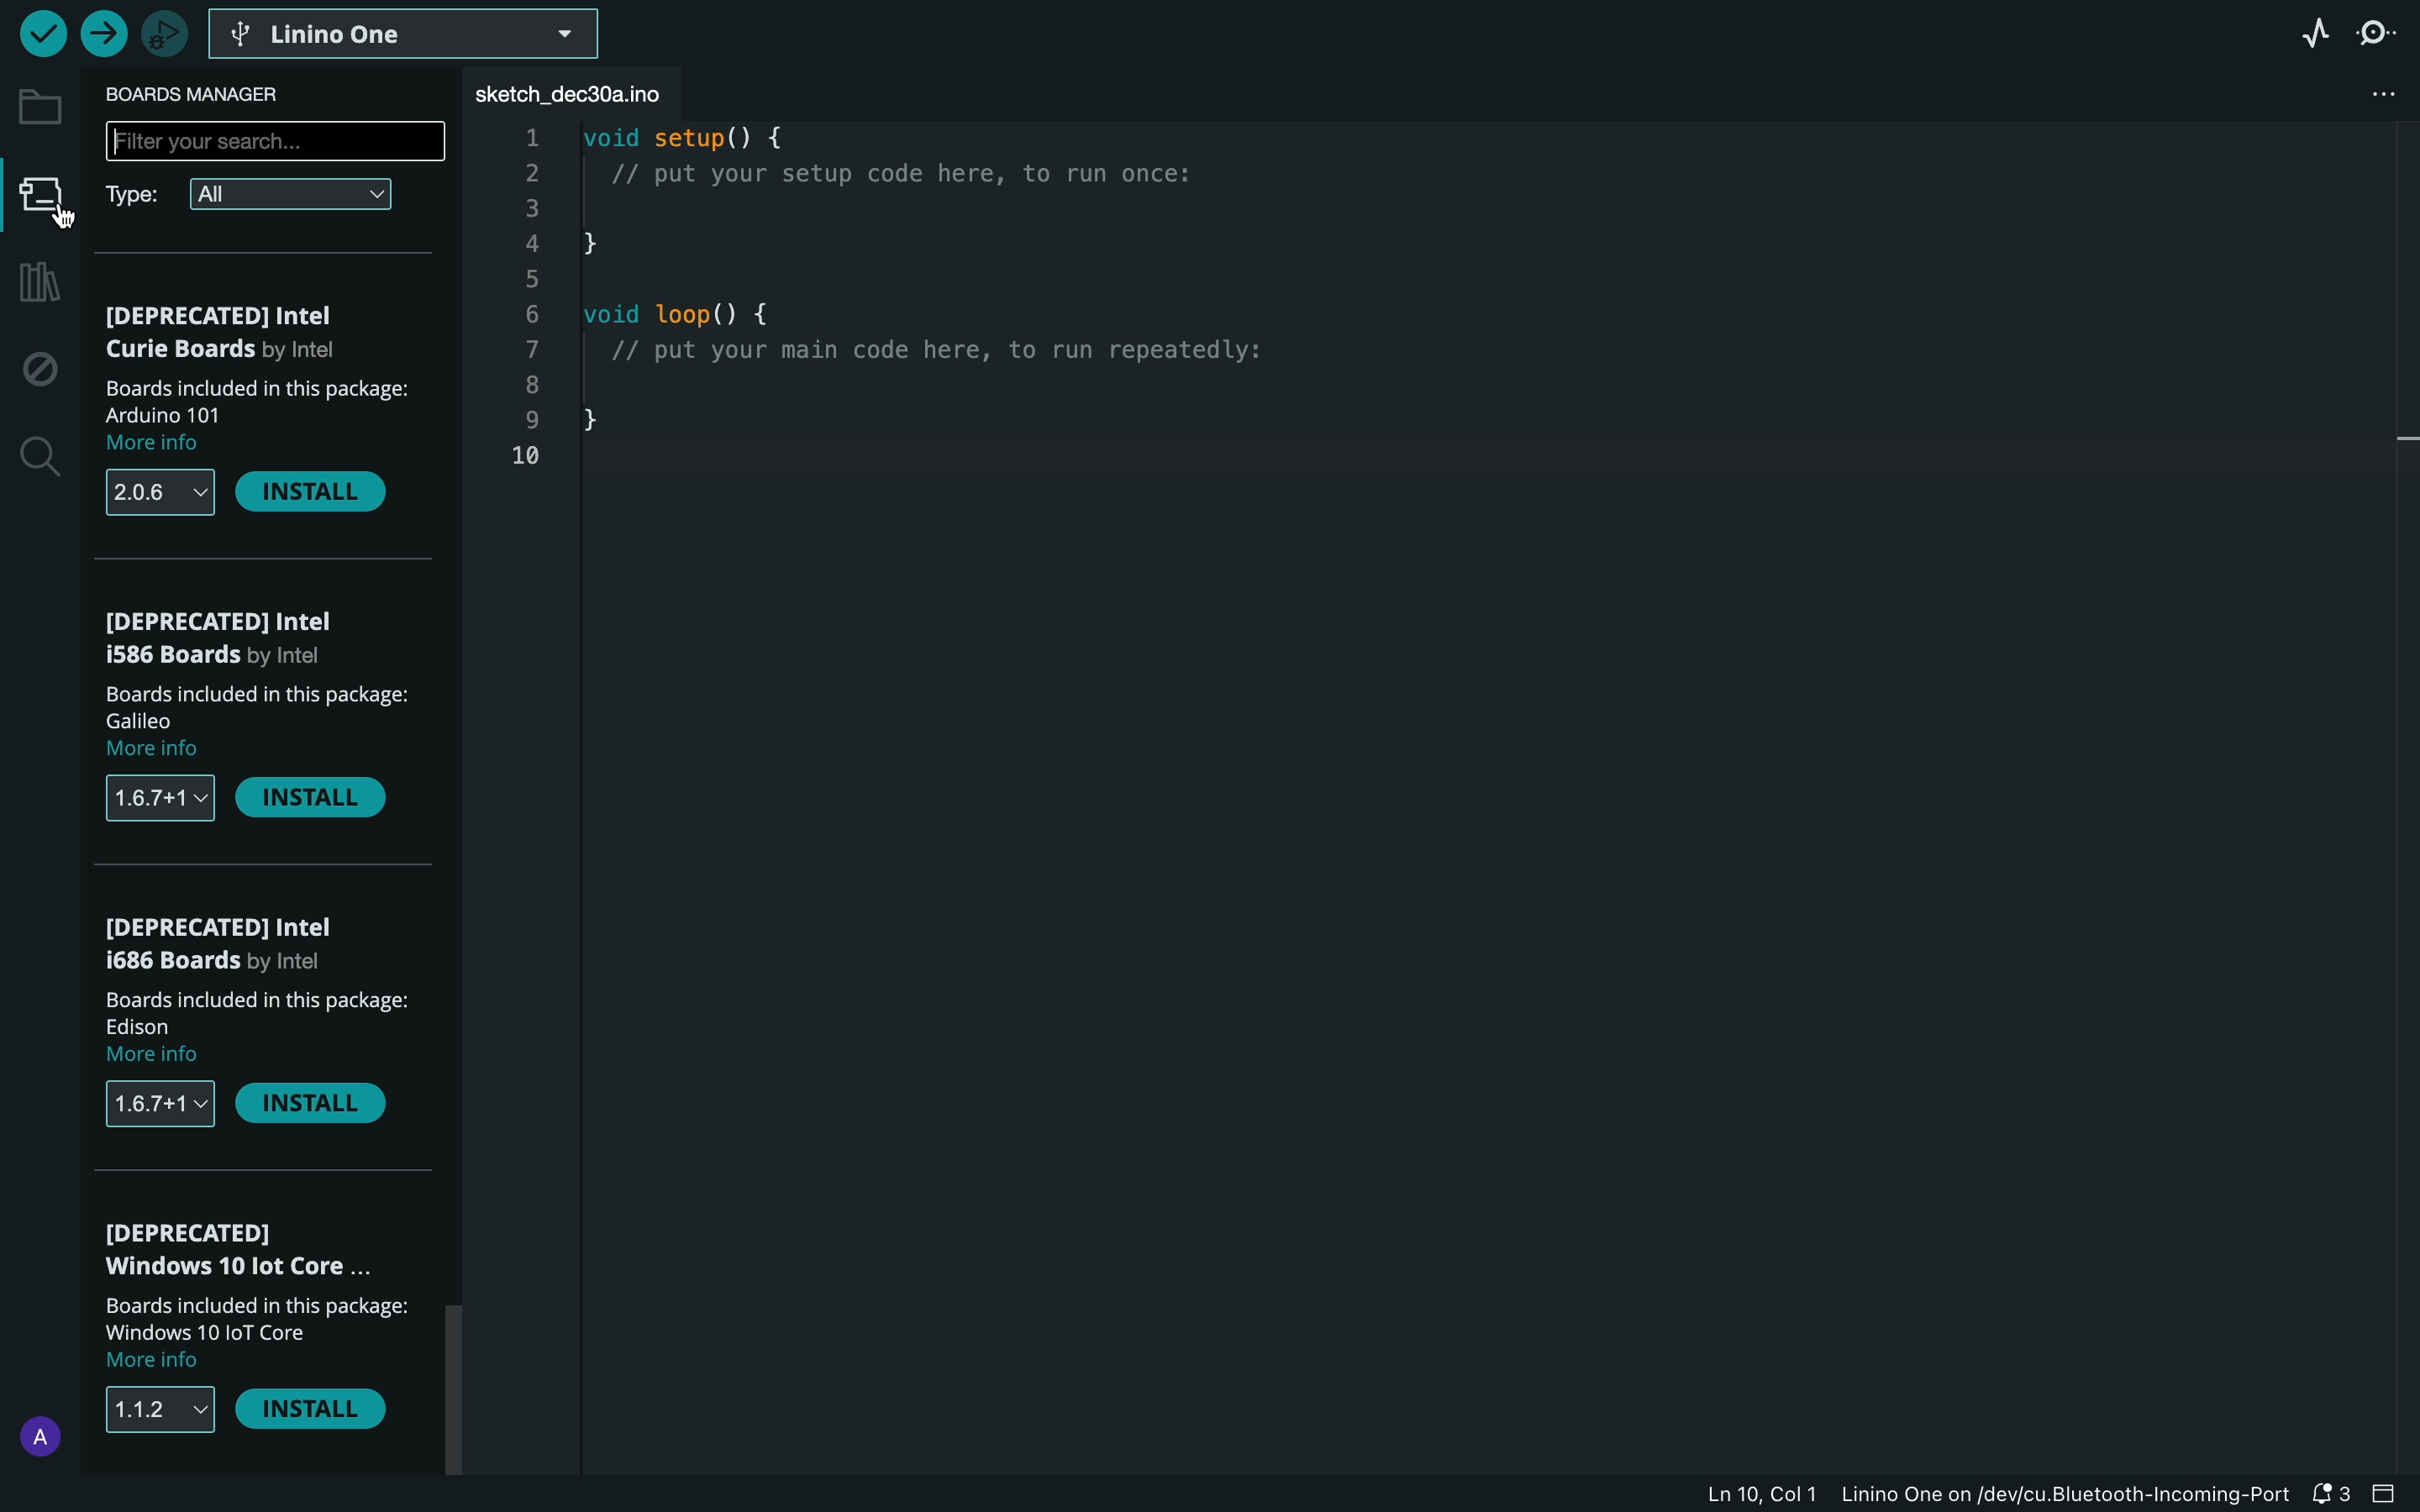  What do you see at coordinates (154, 799) in the screenshot?
I see `versions` at bounding box center [154, 799].